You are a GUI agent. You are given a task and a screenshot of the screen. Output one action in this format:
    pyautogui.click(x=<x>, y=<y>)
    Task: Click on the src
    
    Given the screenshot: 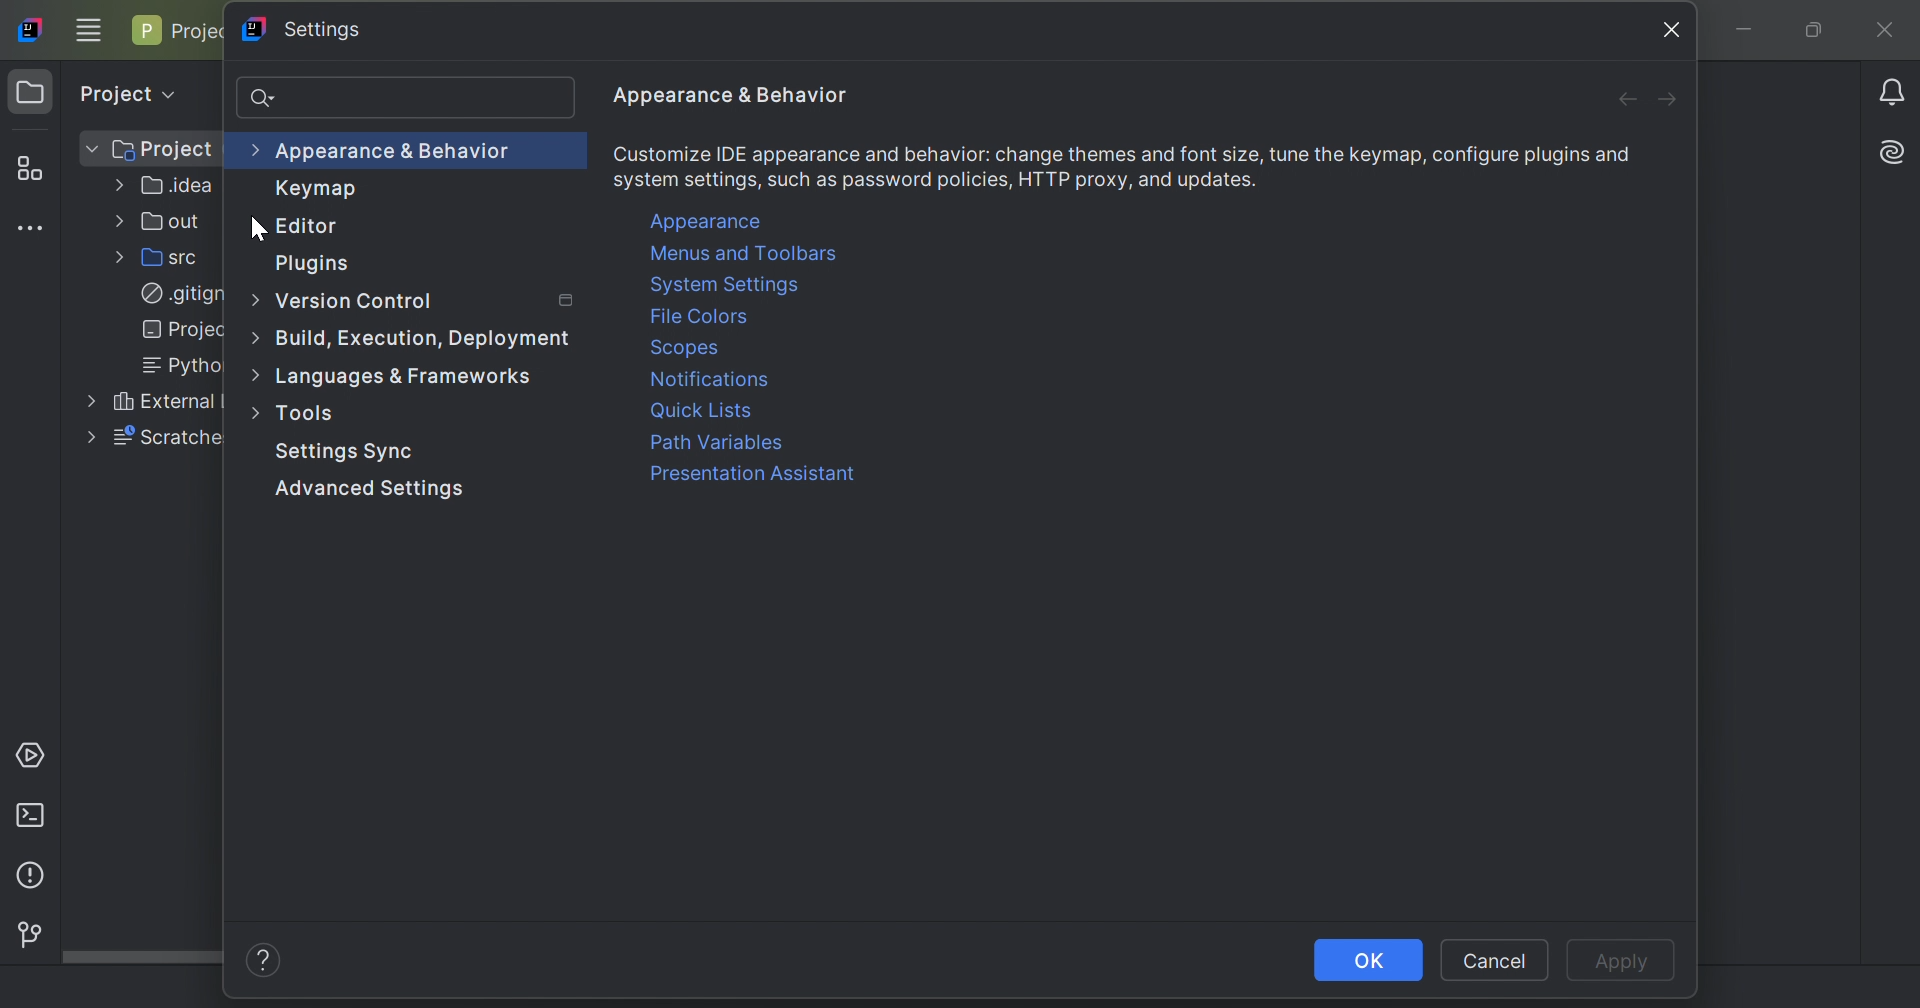 What is the action you would take?
    pyautogui.click(x=167, y=256)
    